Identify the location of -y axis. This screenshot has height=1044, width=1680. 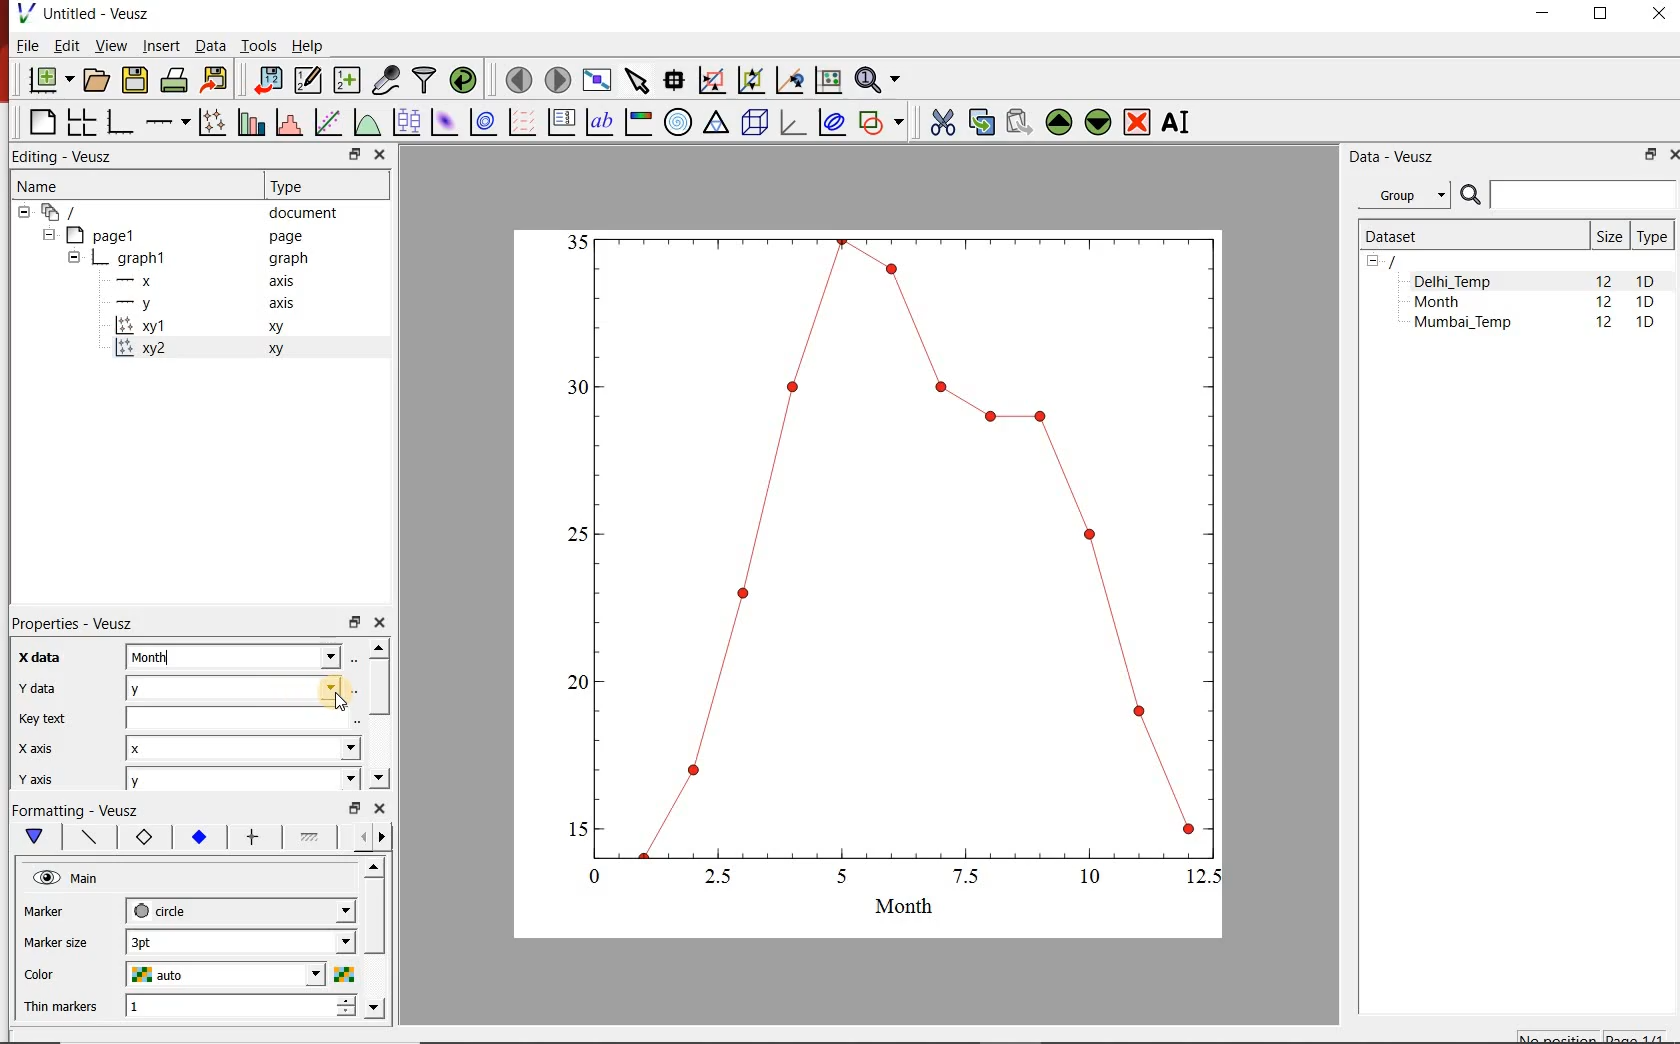
(197, 305).